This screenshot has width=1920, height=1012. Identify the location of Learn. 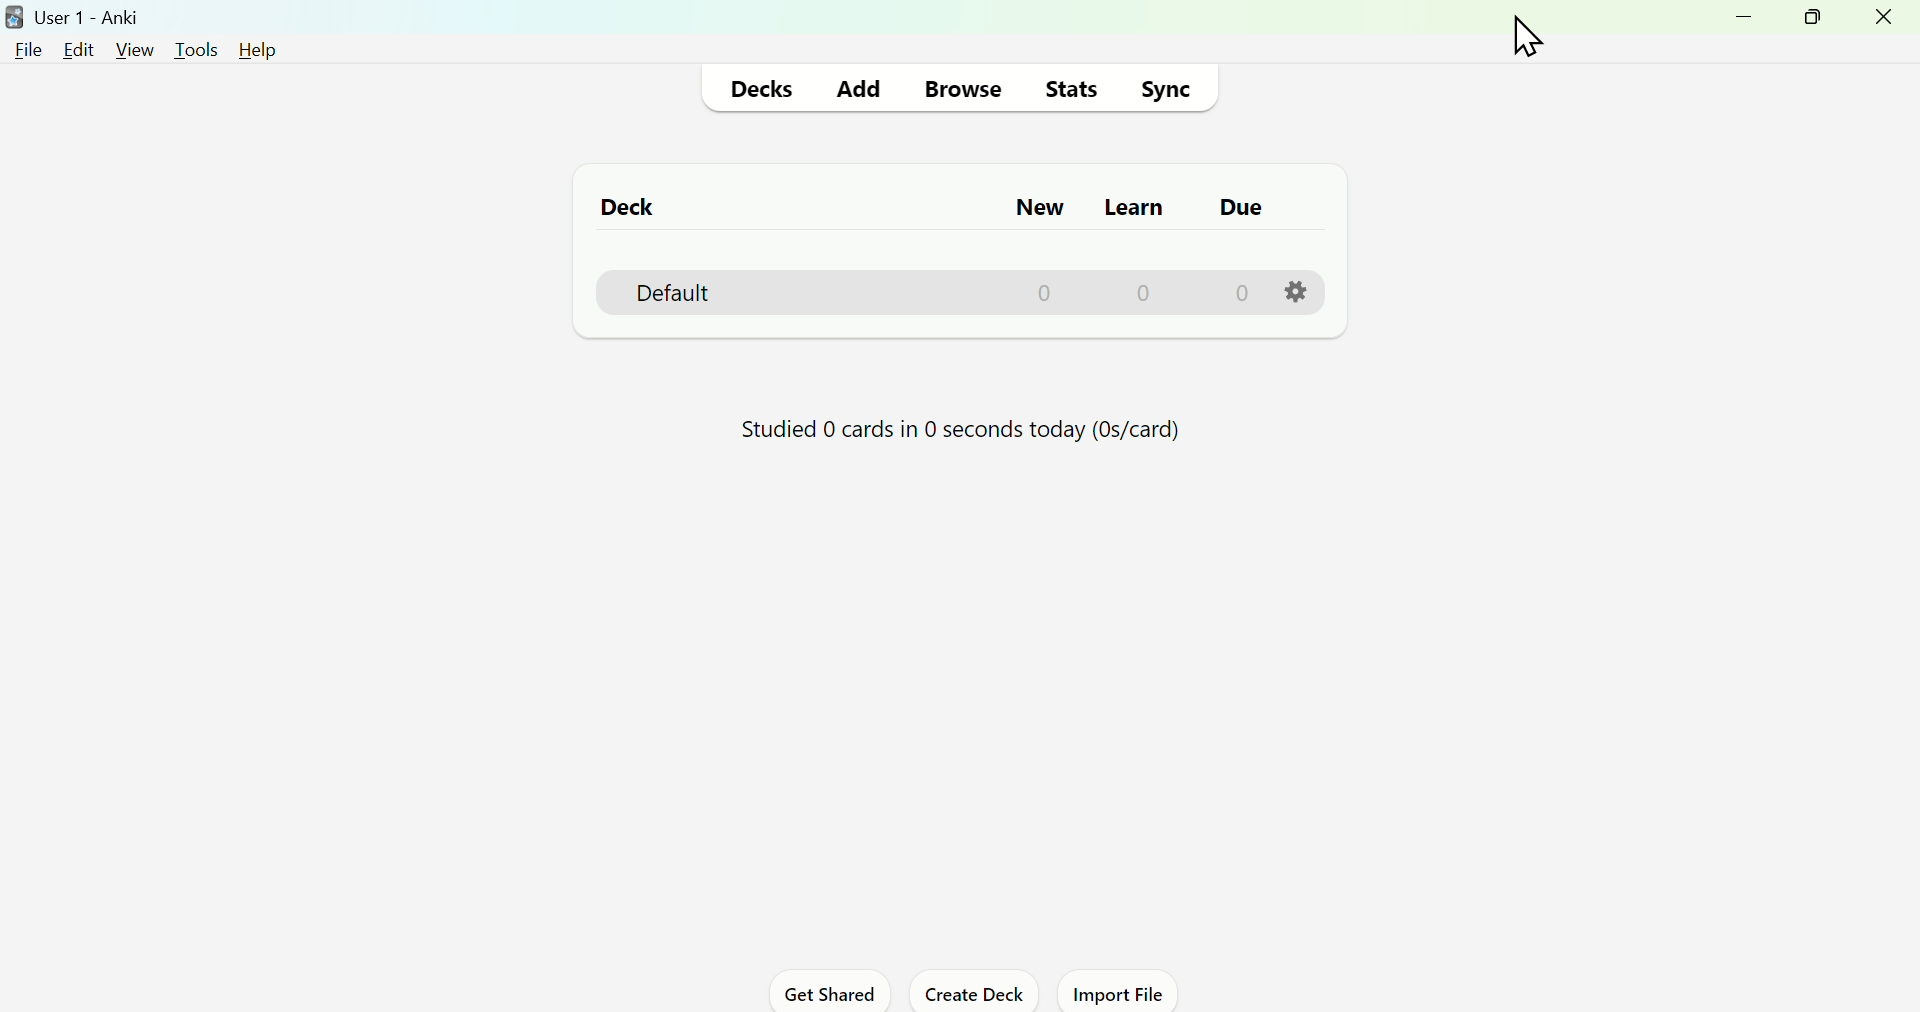
(1132, 210).